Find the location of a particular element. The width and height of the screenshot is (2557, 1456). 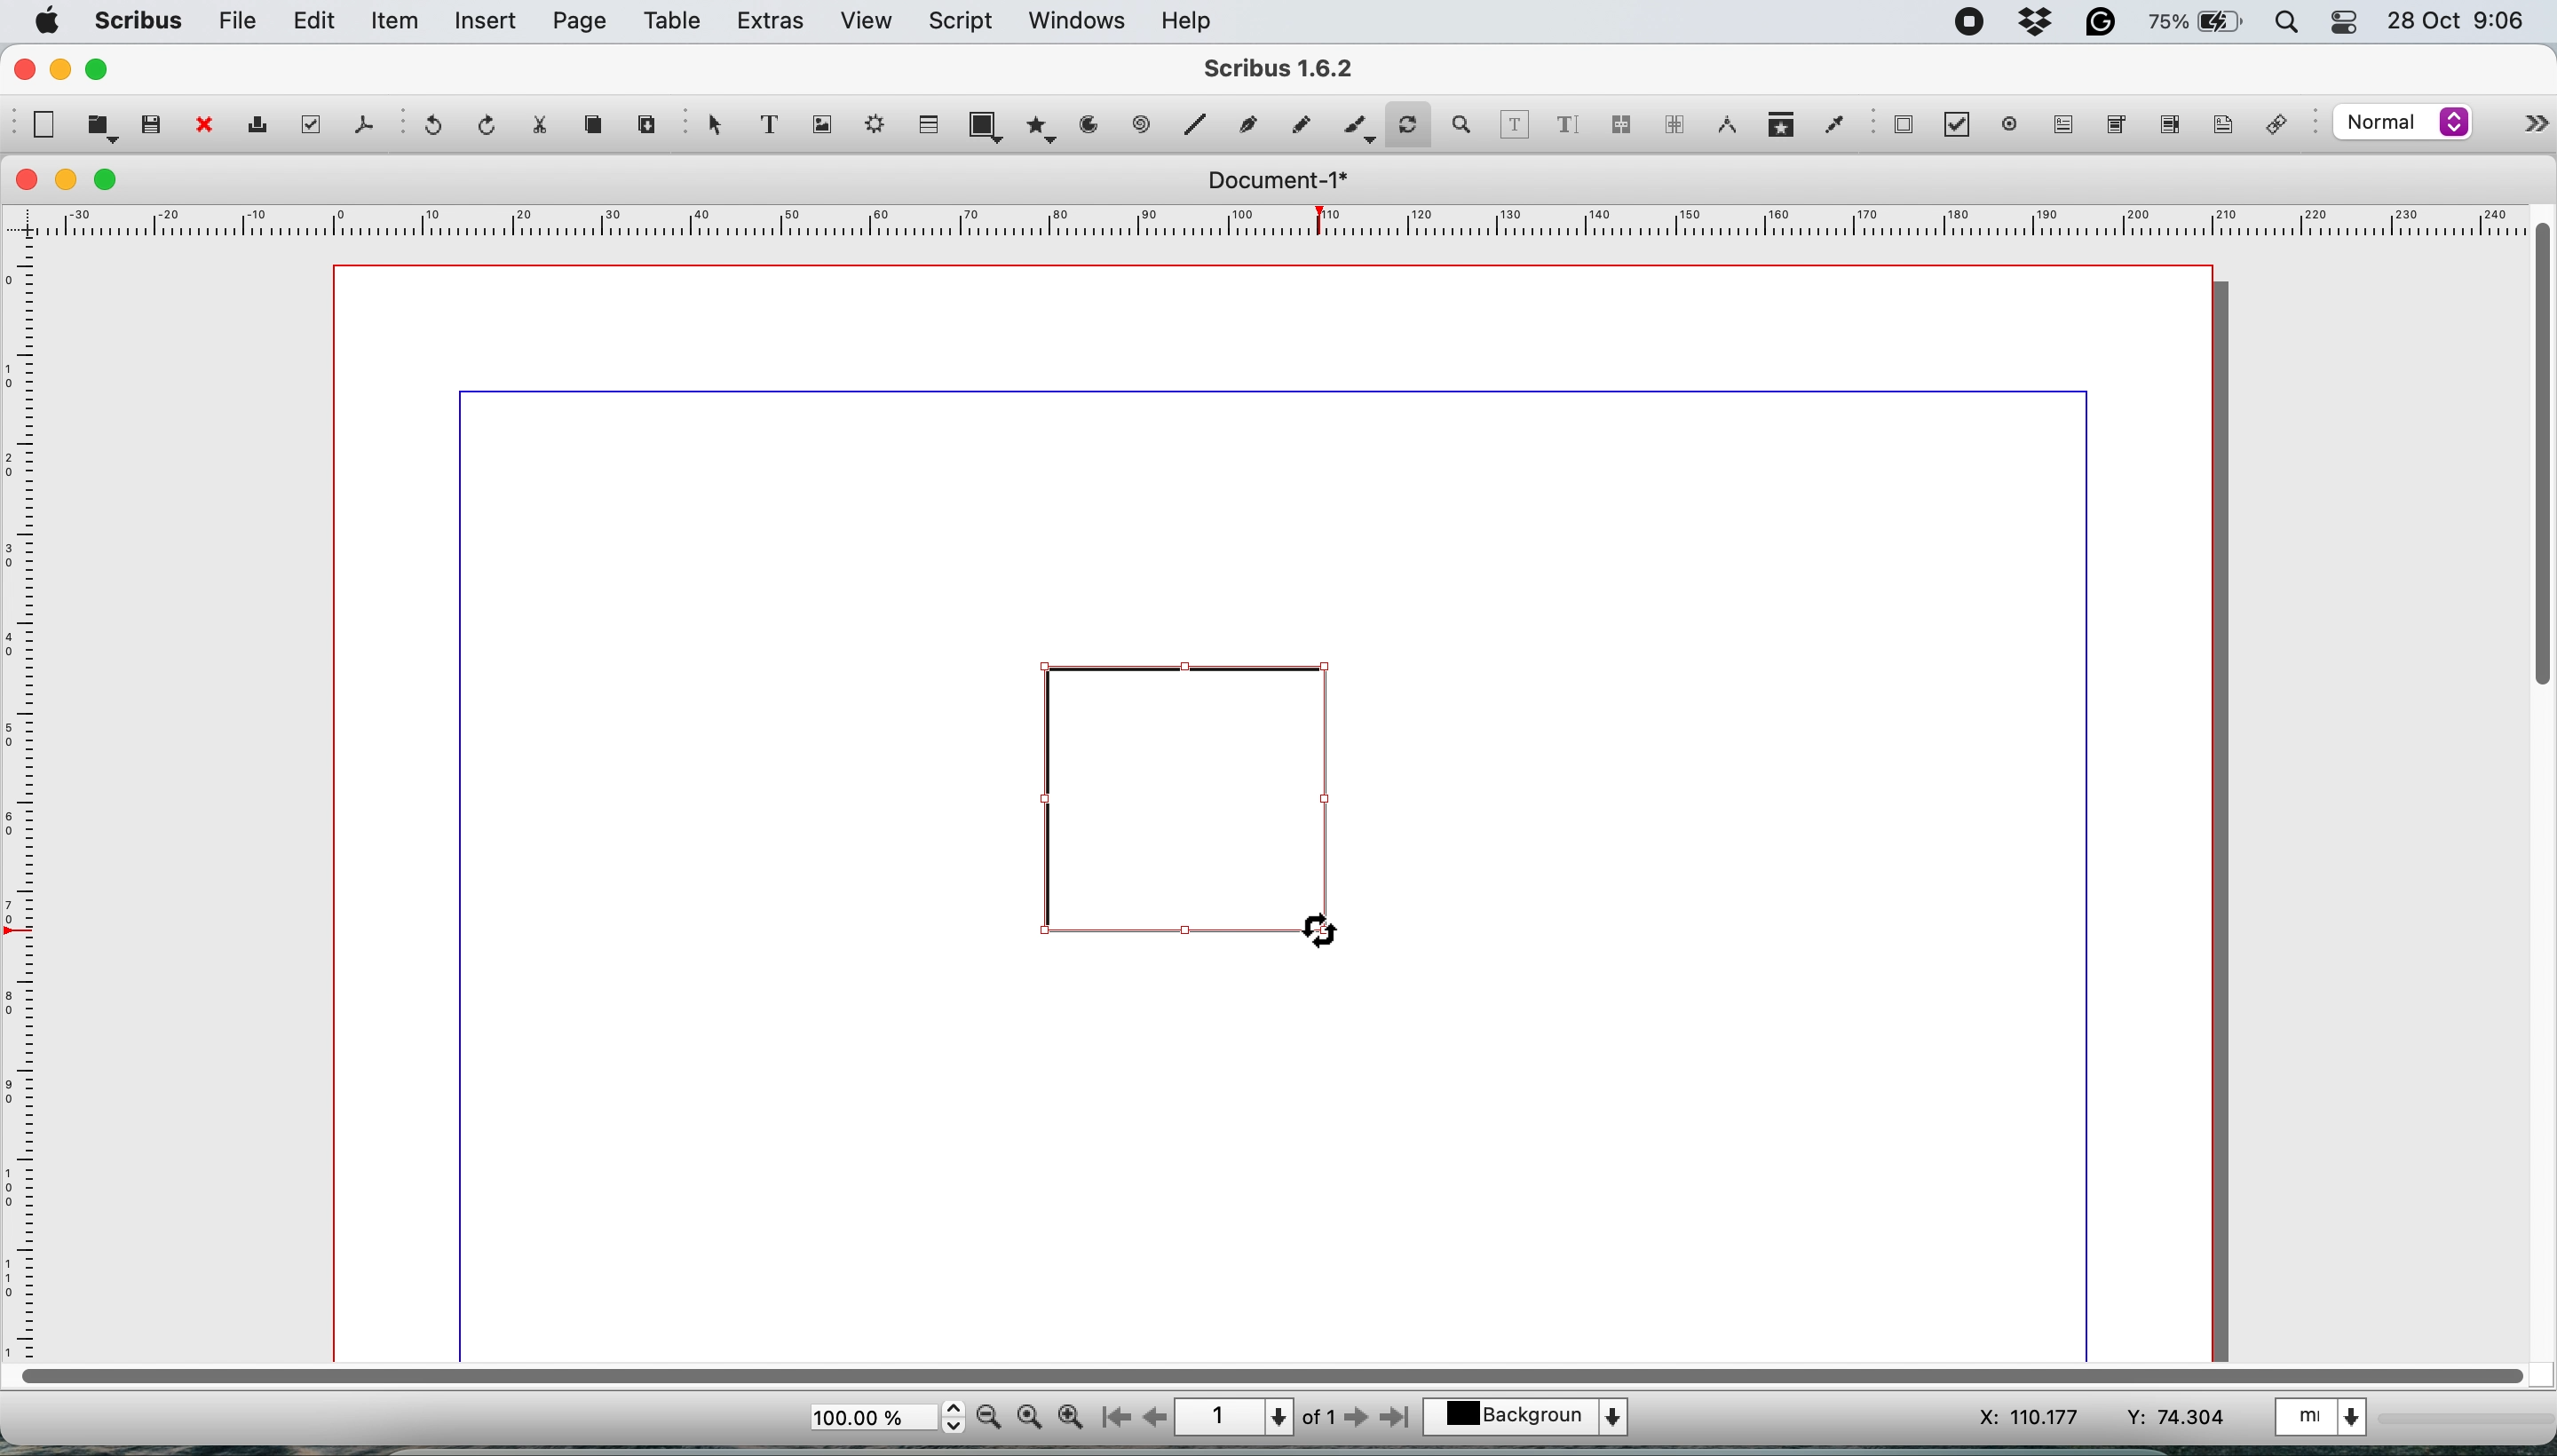

table is located at coordinates (675, 24).